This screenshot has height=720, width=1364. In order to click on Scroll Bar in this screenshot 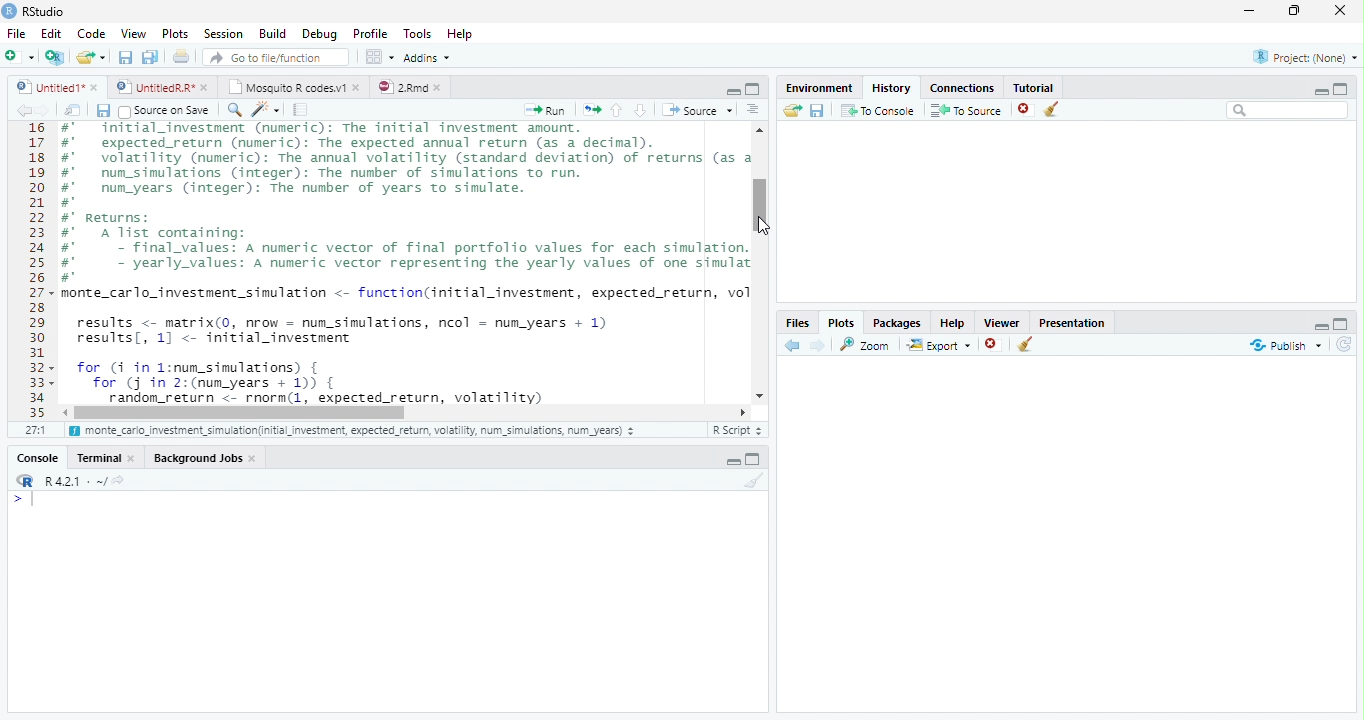, I will do `click(762, 205)`.